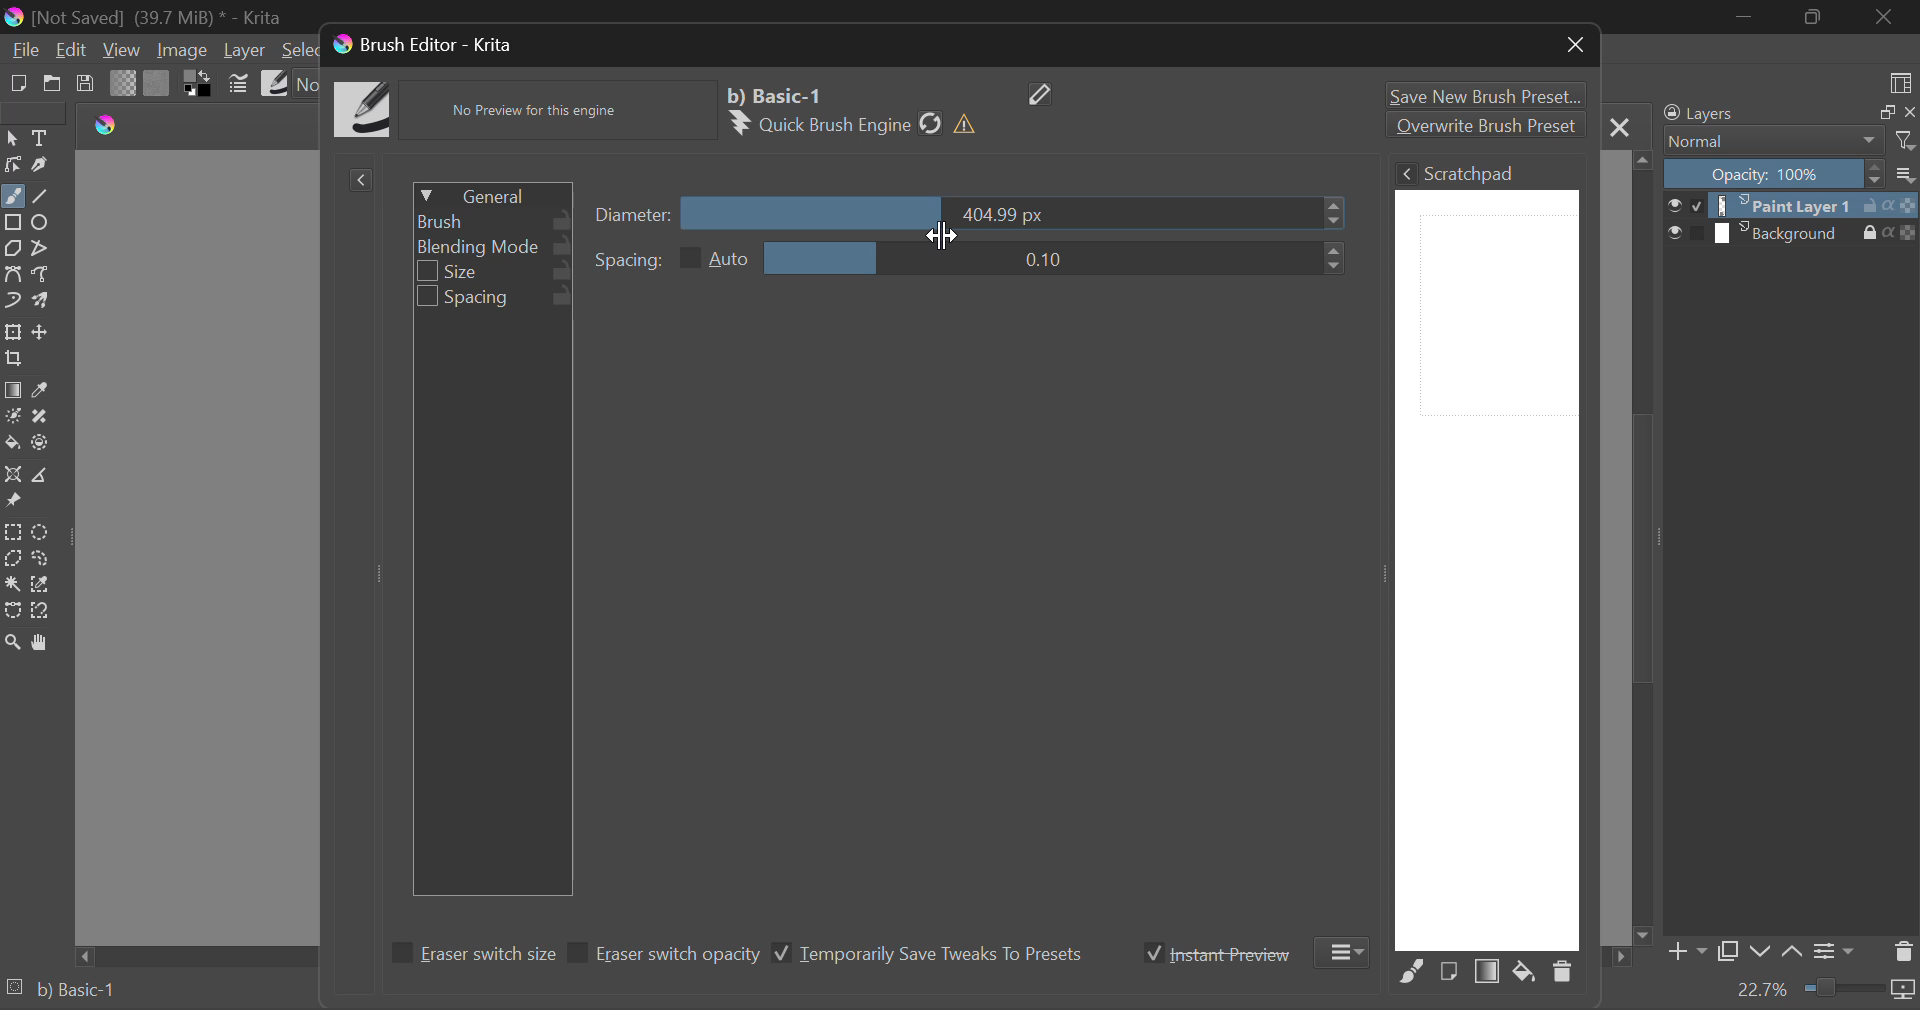  What do you see at coordinates (296, 53) in the screenshot?
I see `Select` at bounding box center [296, 53].